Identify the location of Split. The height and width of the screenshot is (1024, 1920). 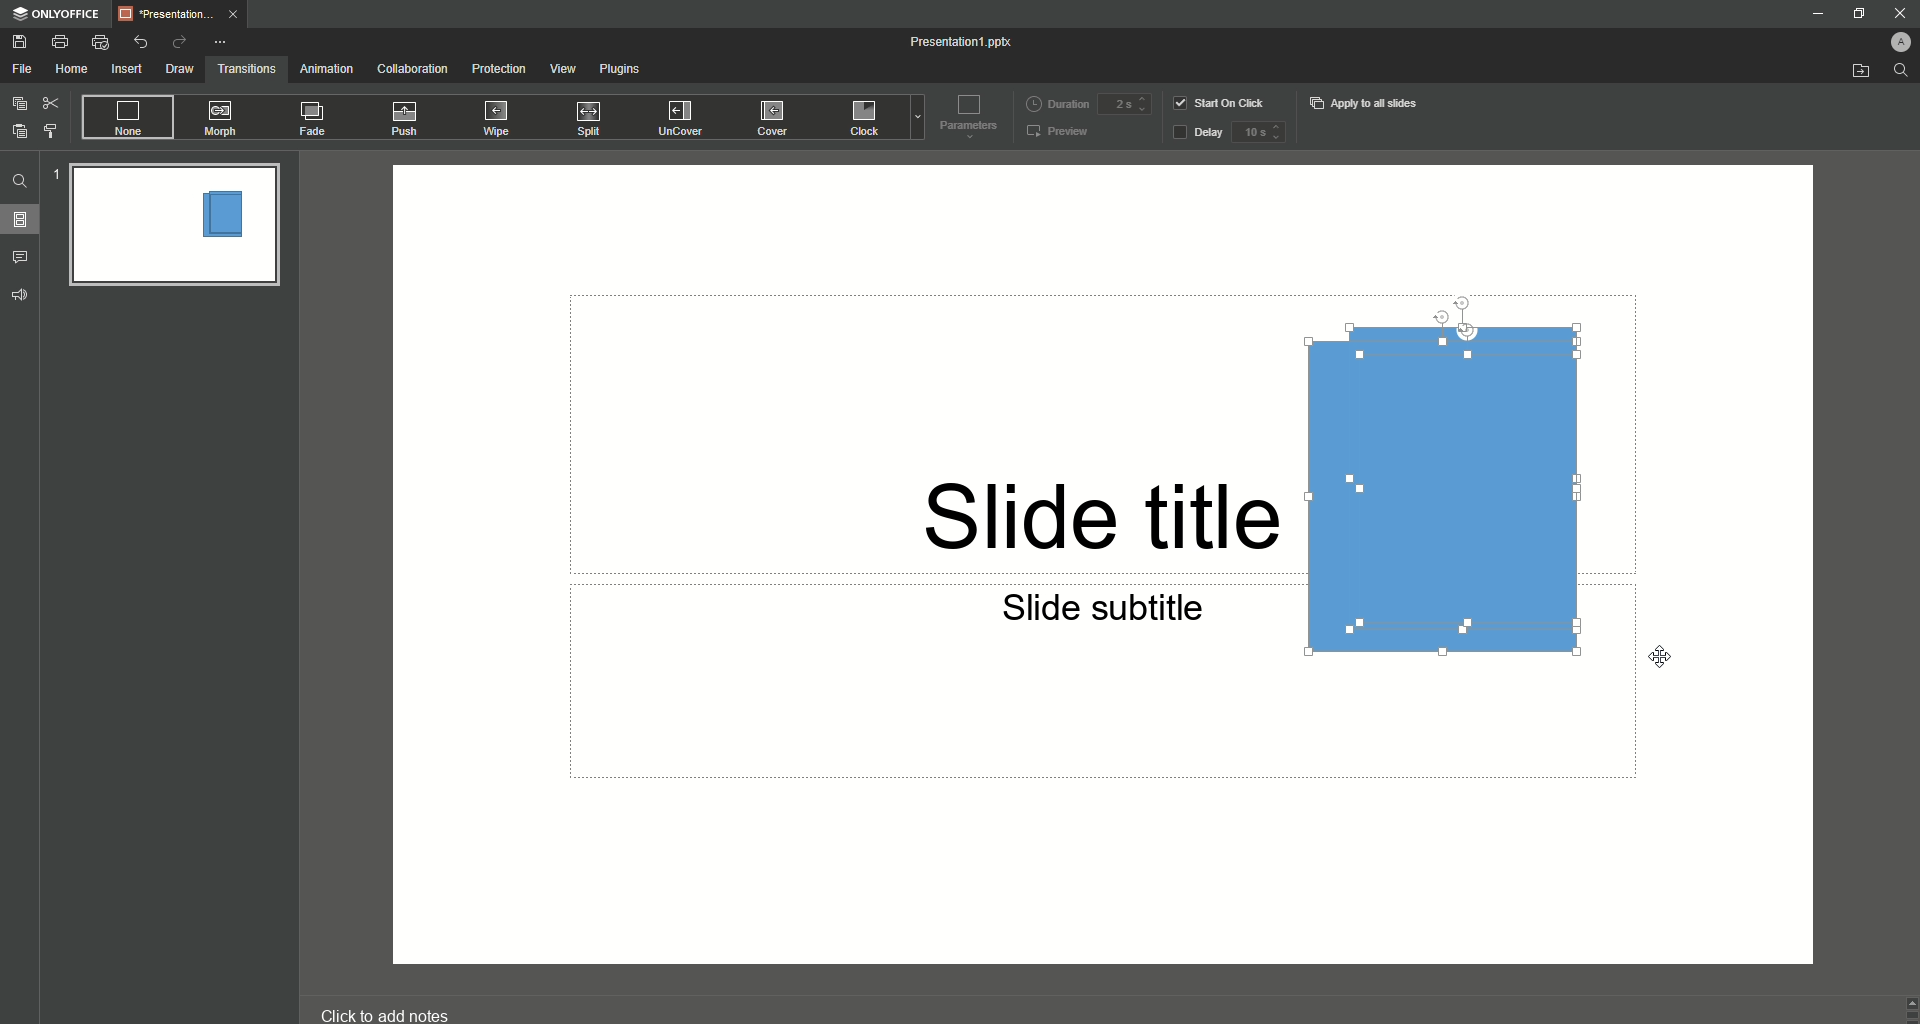
(593, 120).